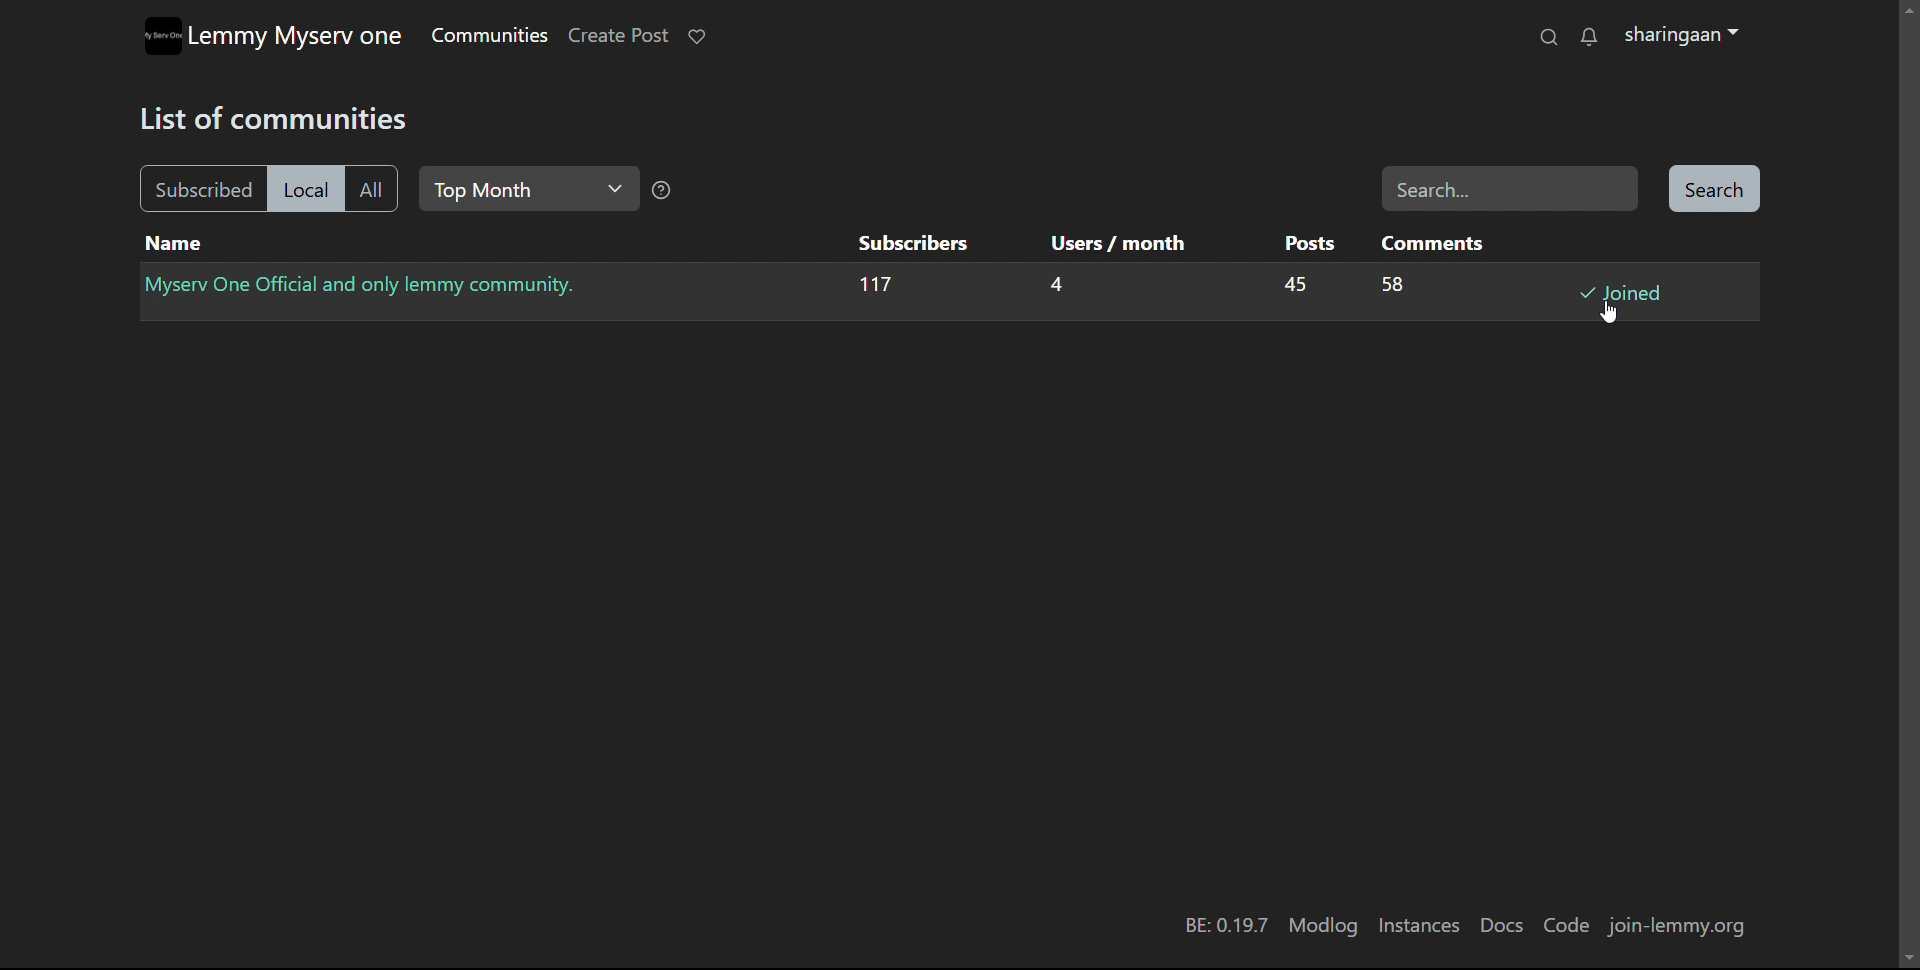 The width and height of the screenshot is (1920, 970). I want to click on docs, so click(1500, 926).